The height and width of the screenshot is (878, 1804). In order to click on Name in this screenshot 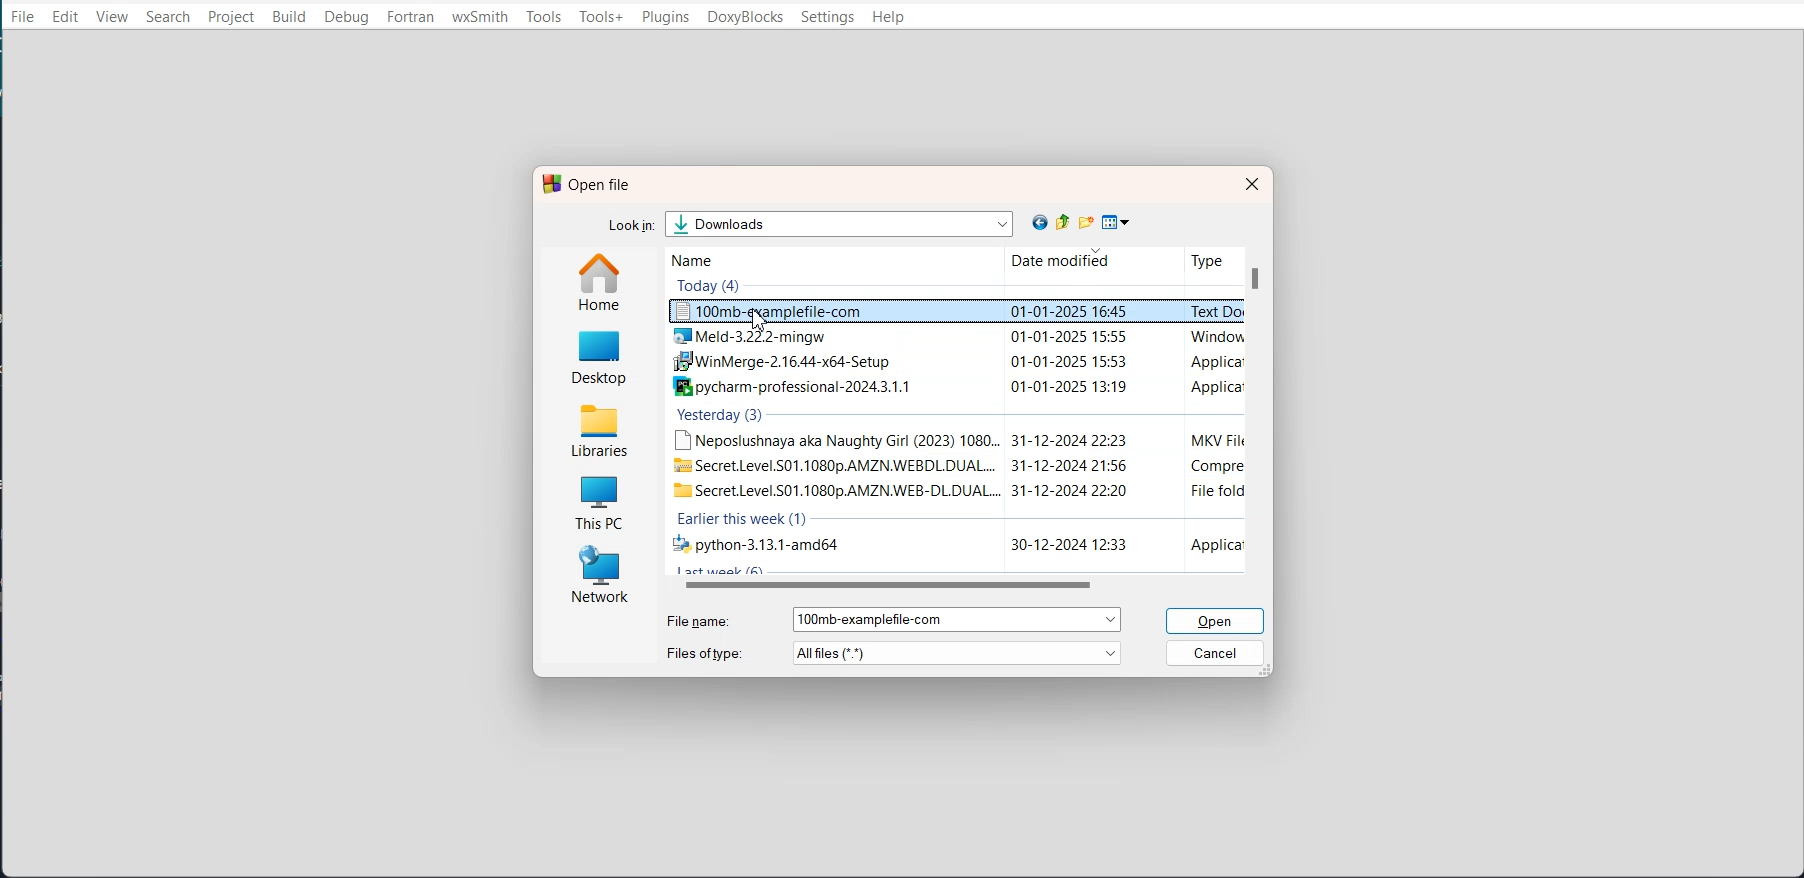, I will do `click(718, 259)`.